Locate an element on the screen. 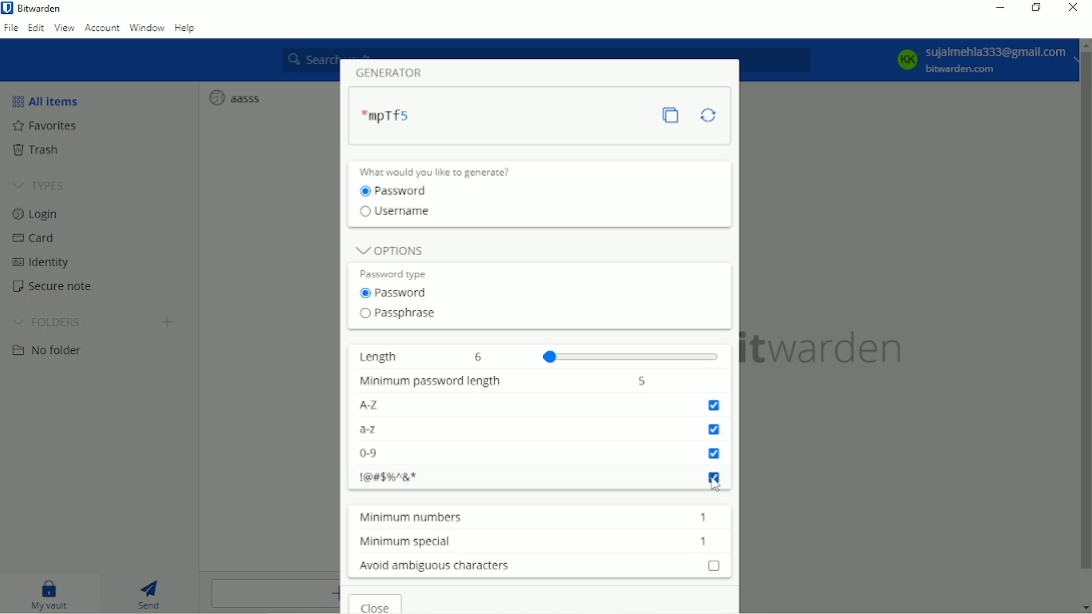 The image size is (1092, 614). Regenerate password is located at coordinates (707, 115).